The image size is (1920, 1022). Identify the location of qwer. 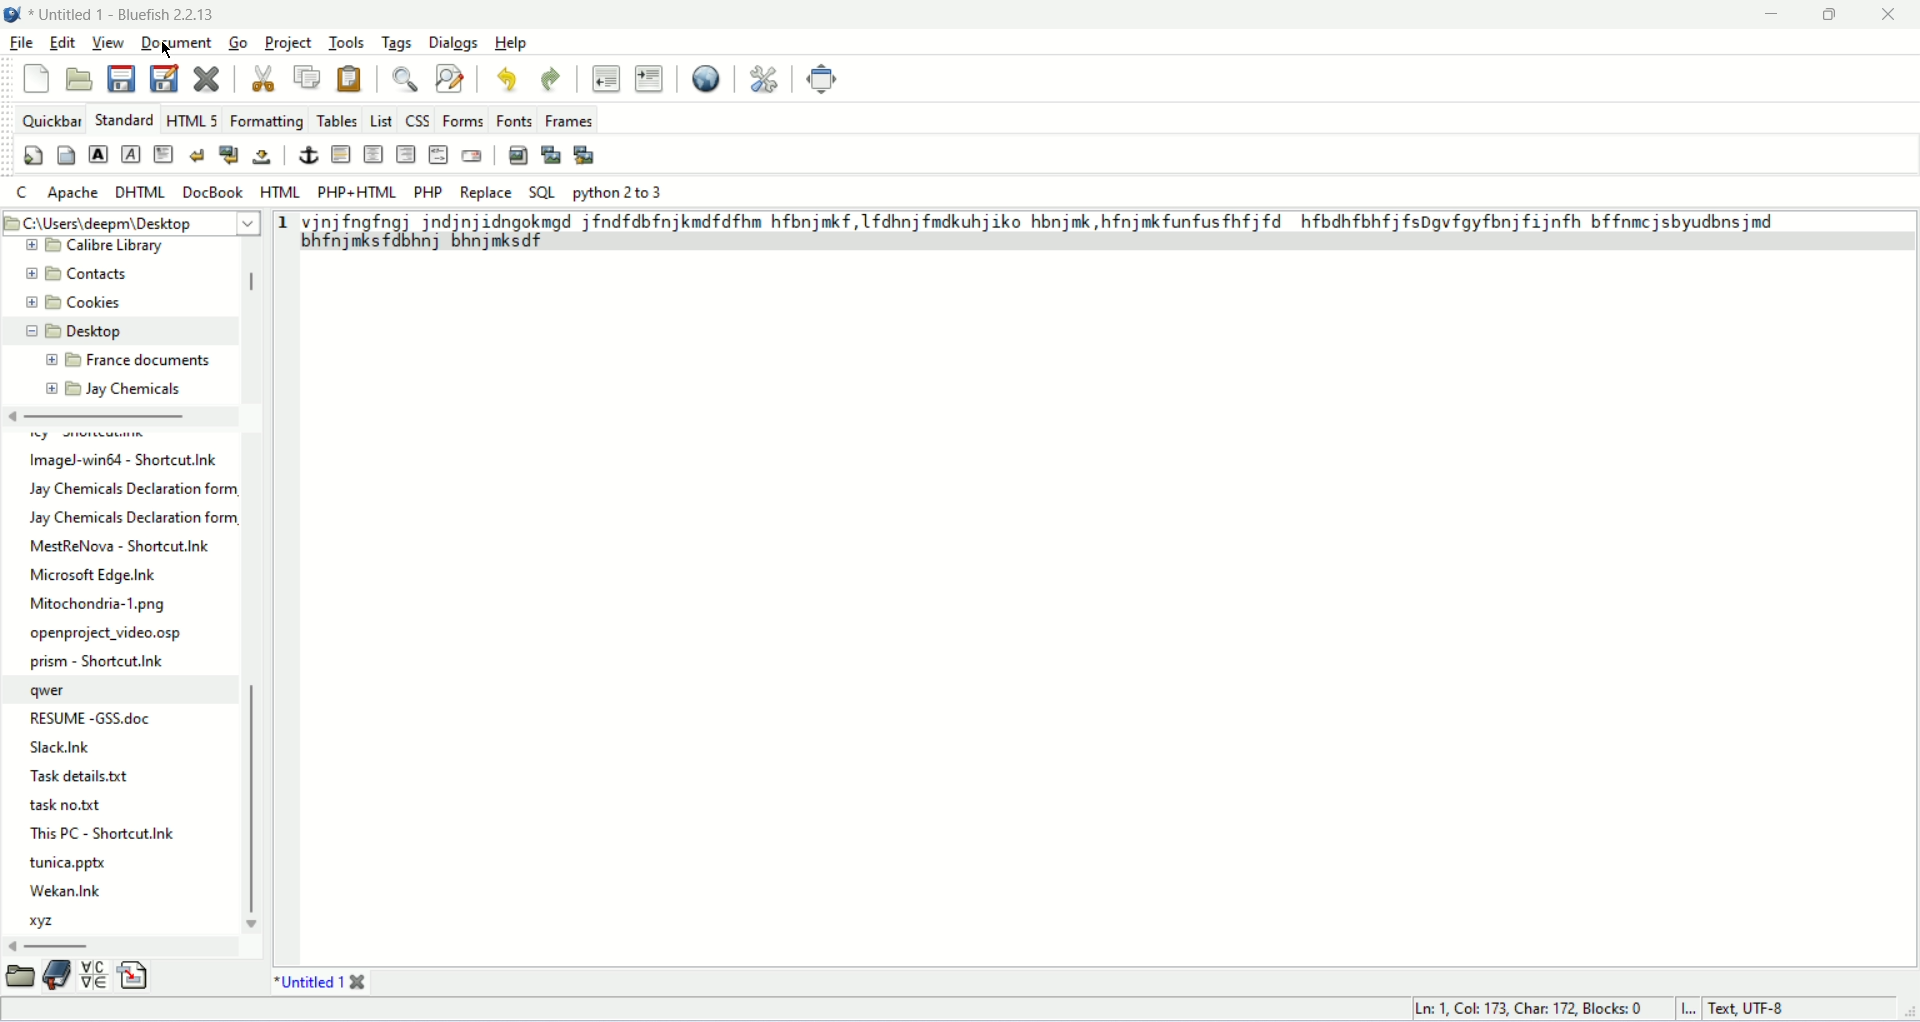
(57, 691).